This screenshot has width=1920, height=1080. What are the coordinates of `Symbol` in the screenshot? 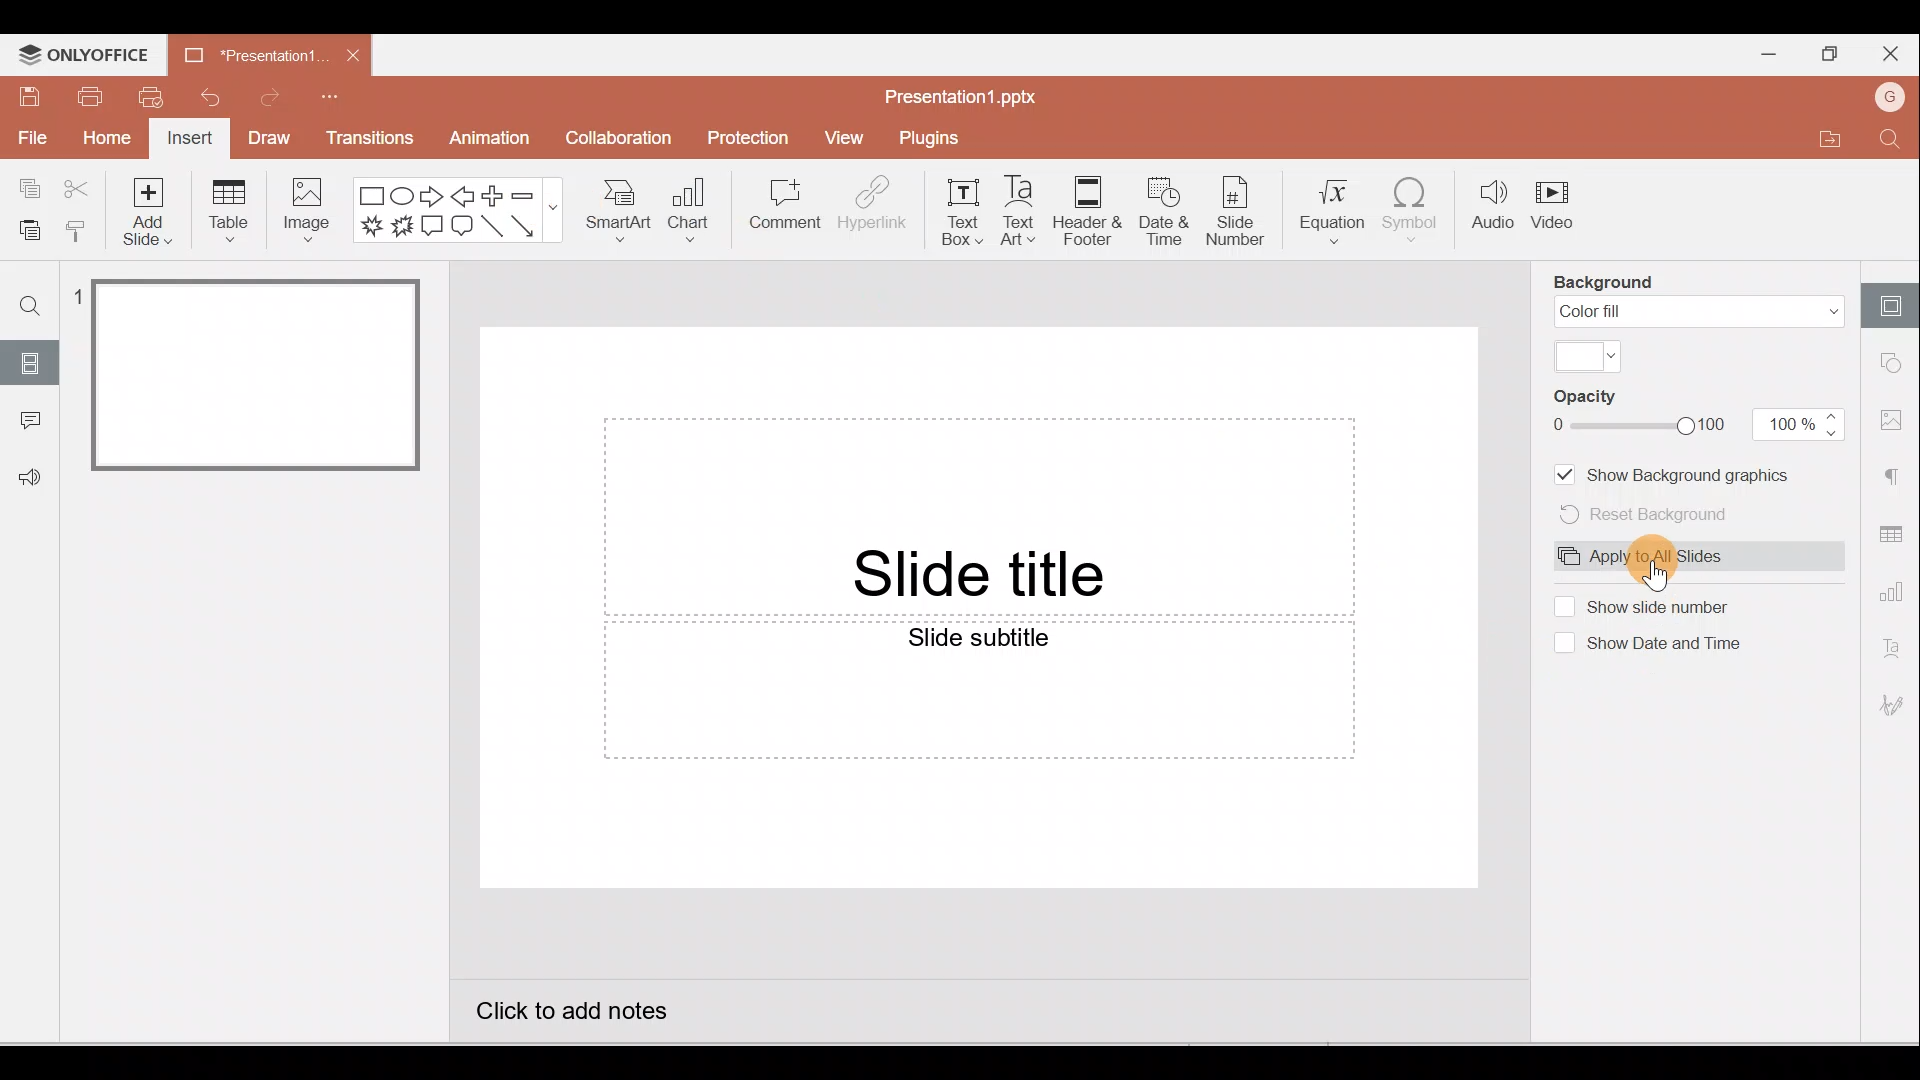 It's located at (1418, 211).